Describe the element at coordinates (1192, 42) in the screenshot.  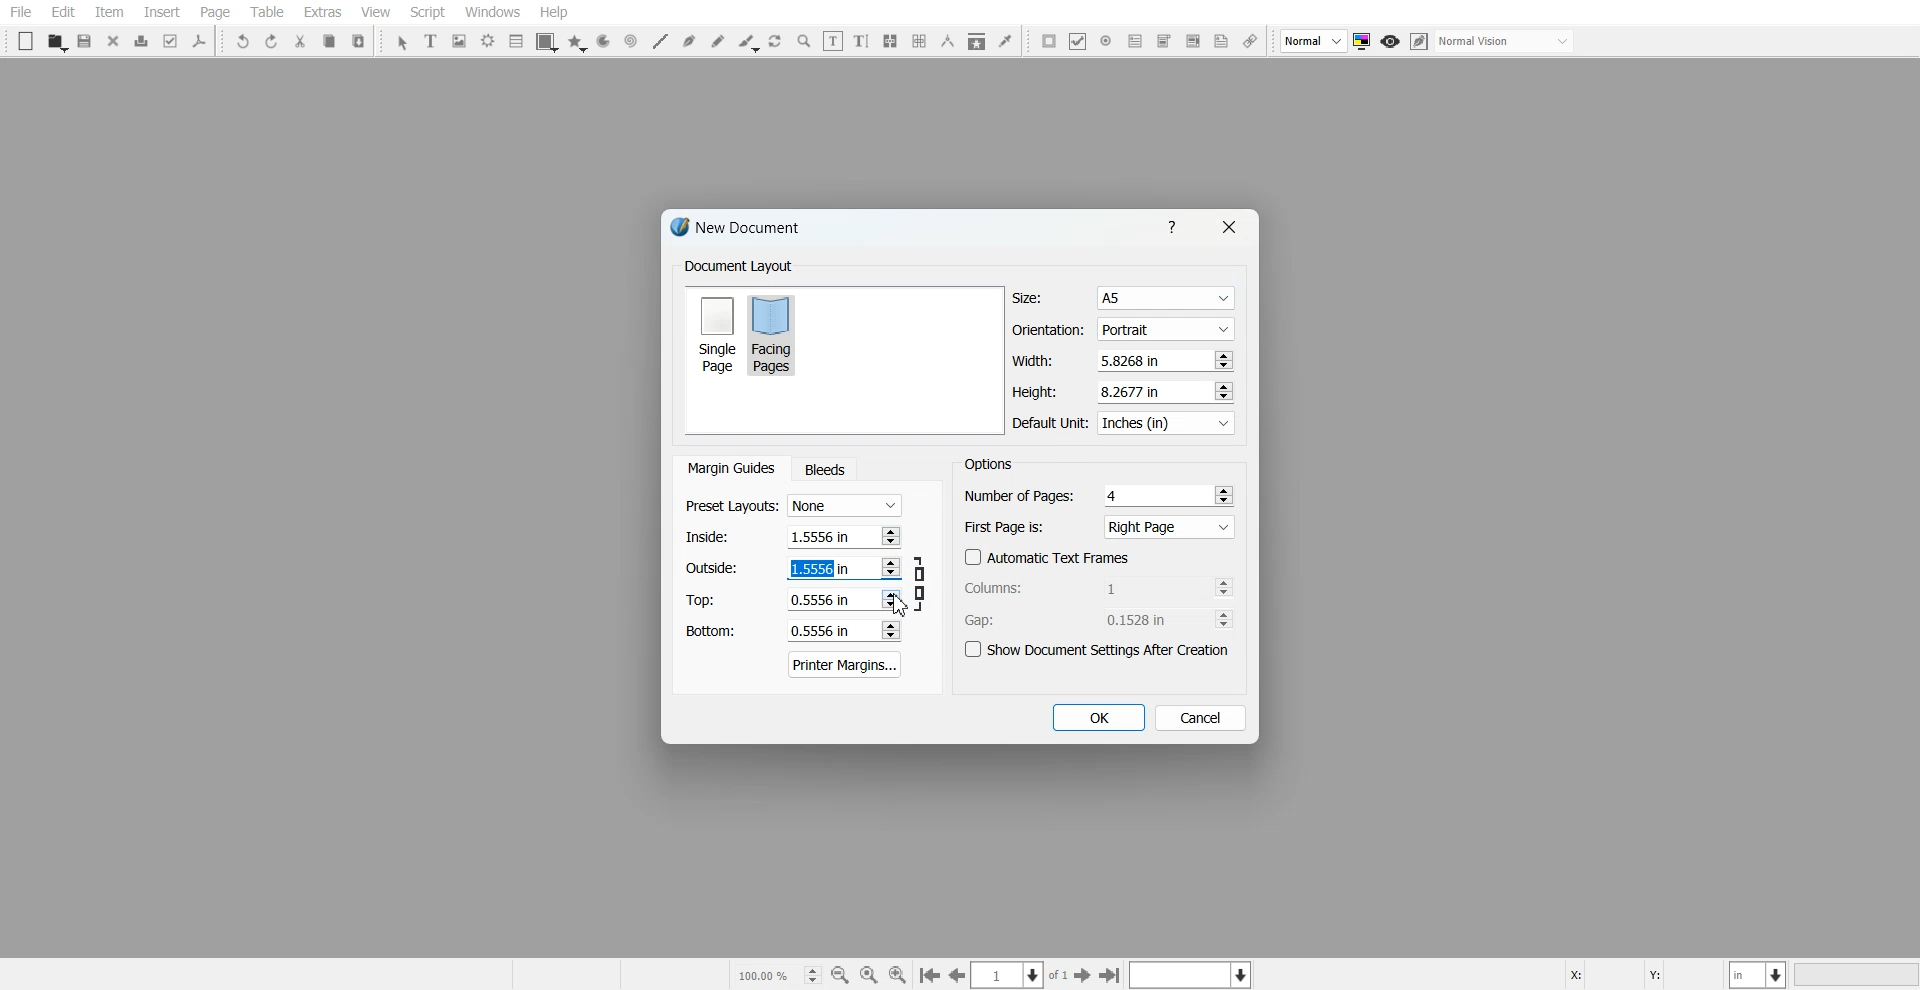
I see `PDF List Box` at that location.